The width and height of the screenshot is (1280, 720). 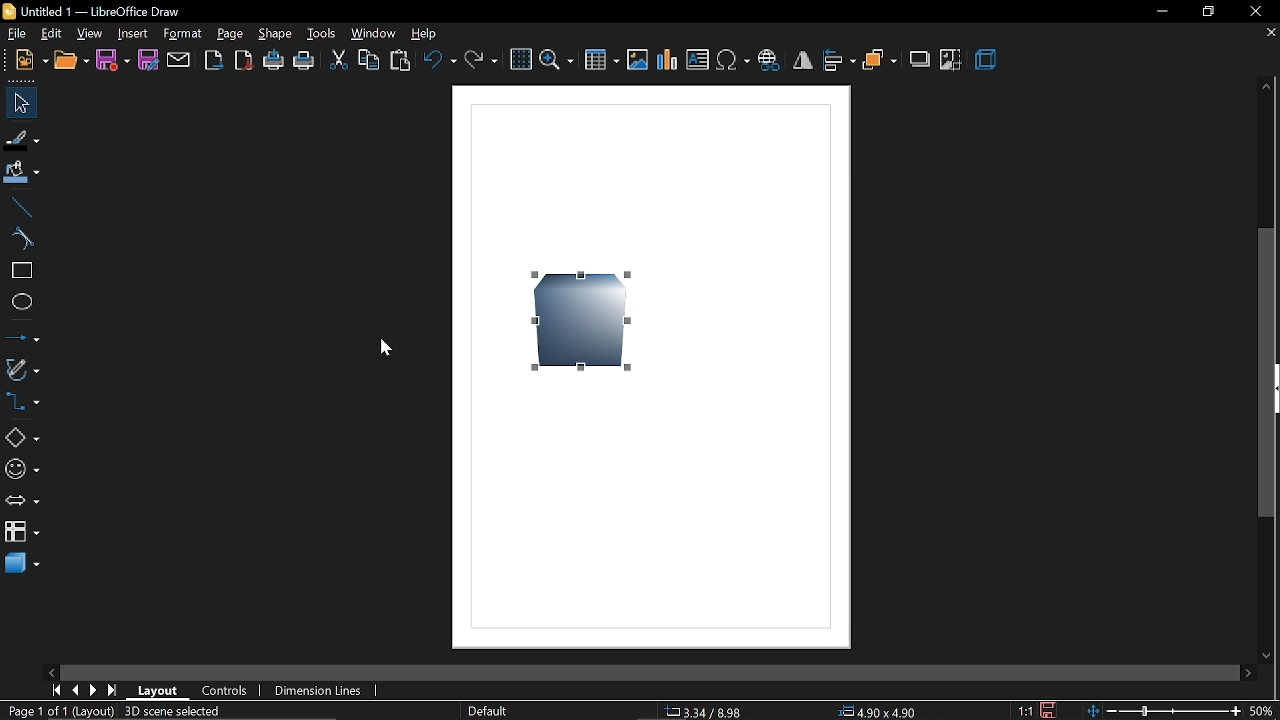 I want to click on flowchart, so click(x=23, y=532).